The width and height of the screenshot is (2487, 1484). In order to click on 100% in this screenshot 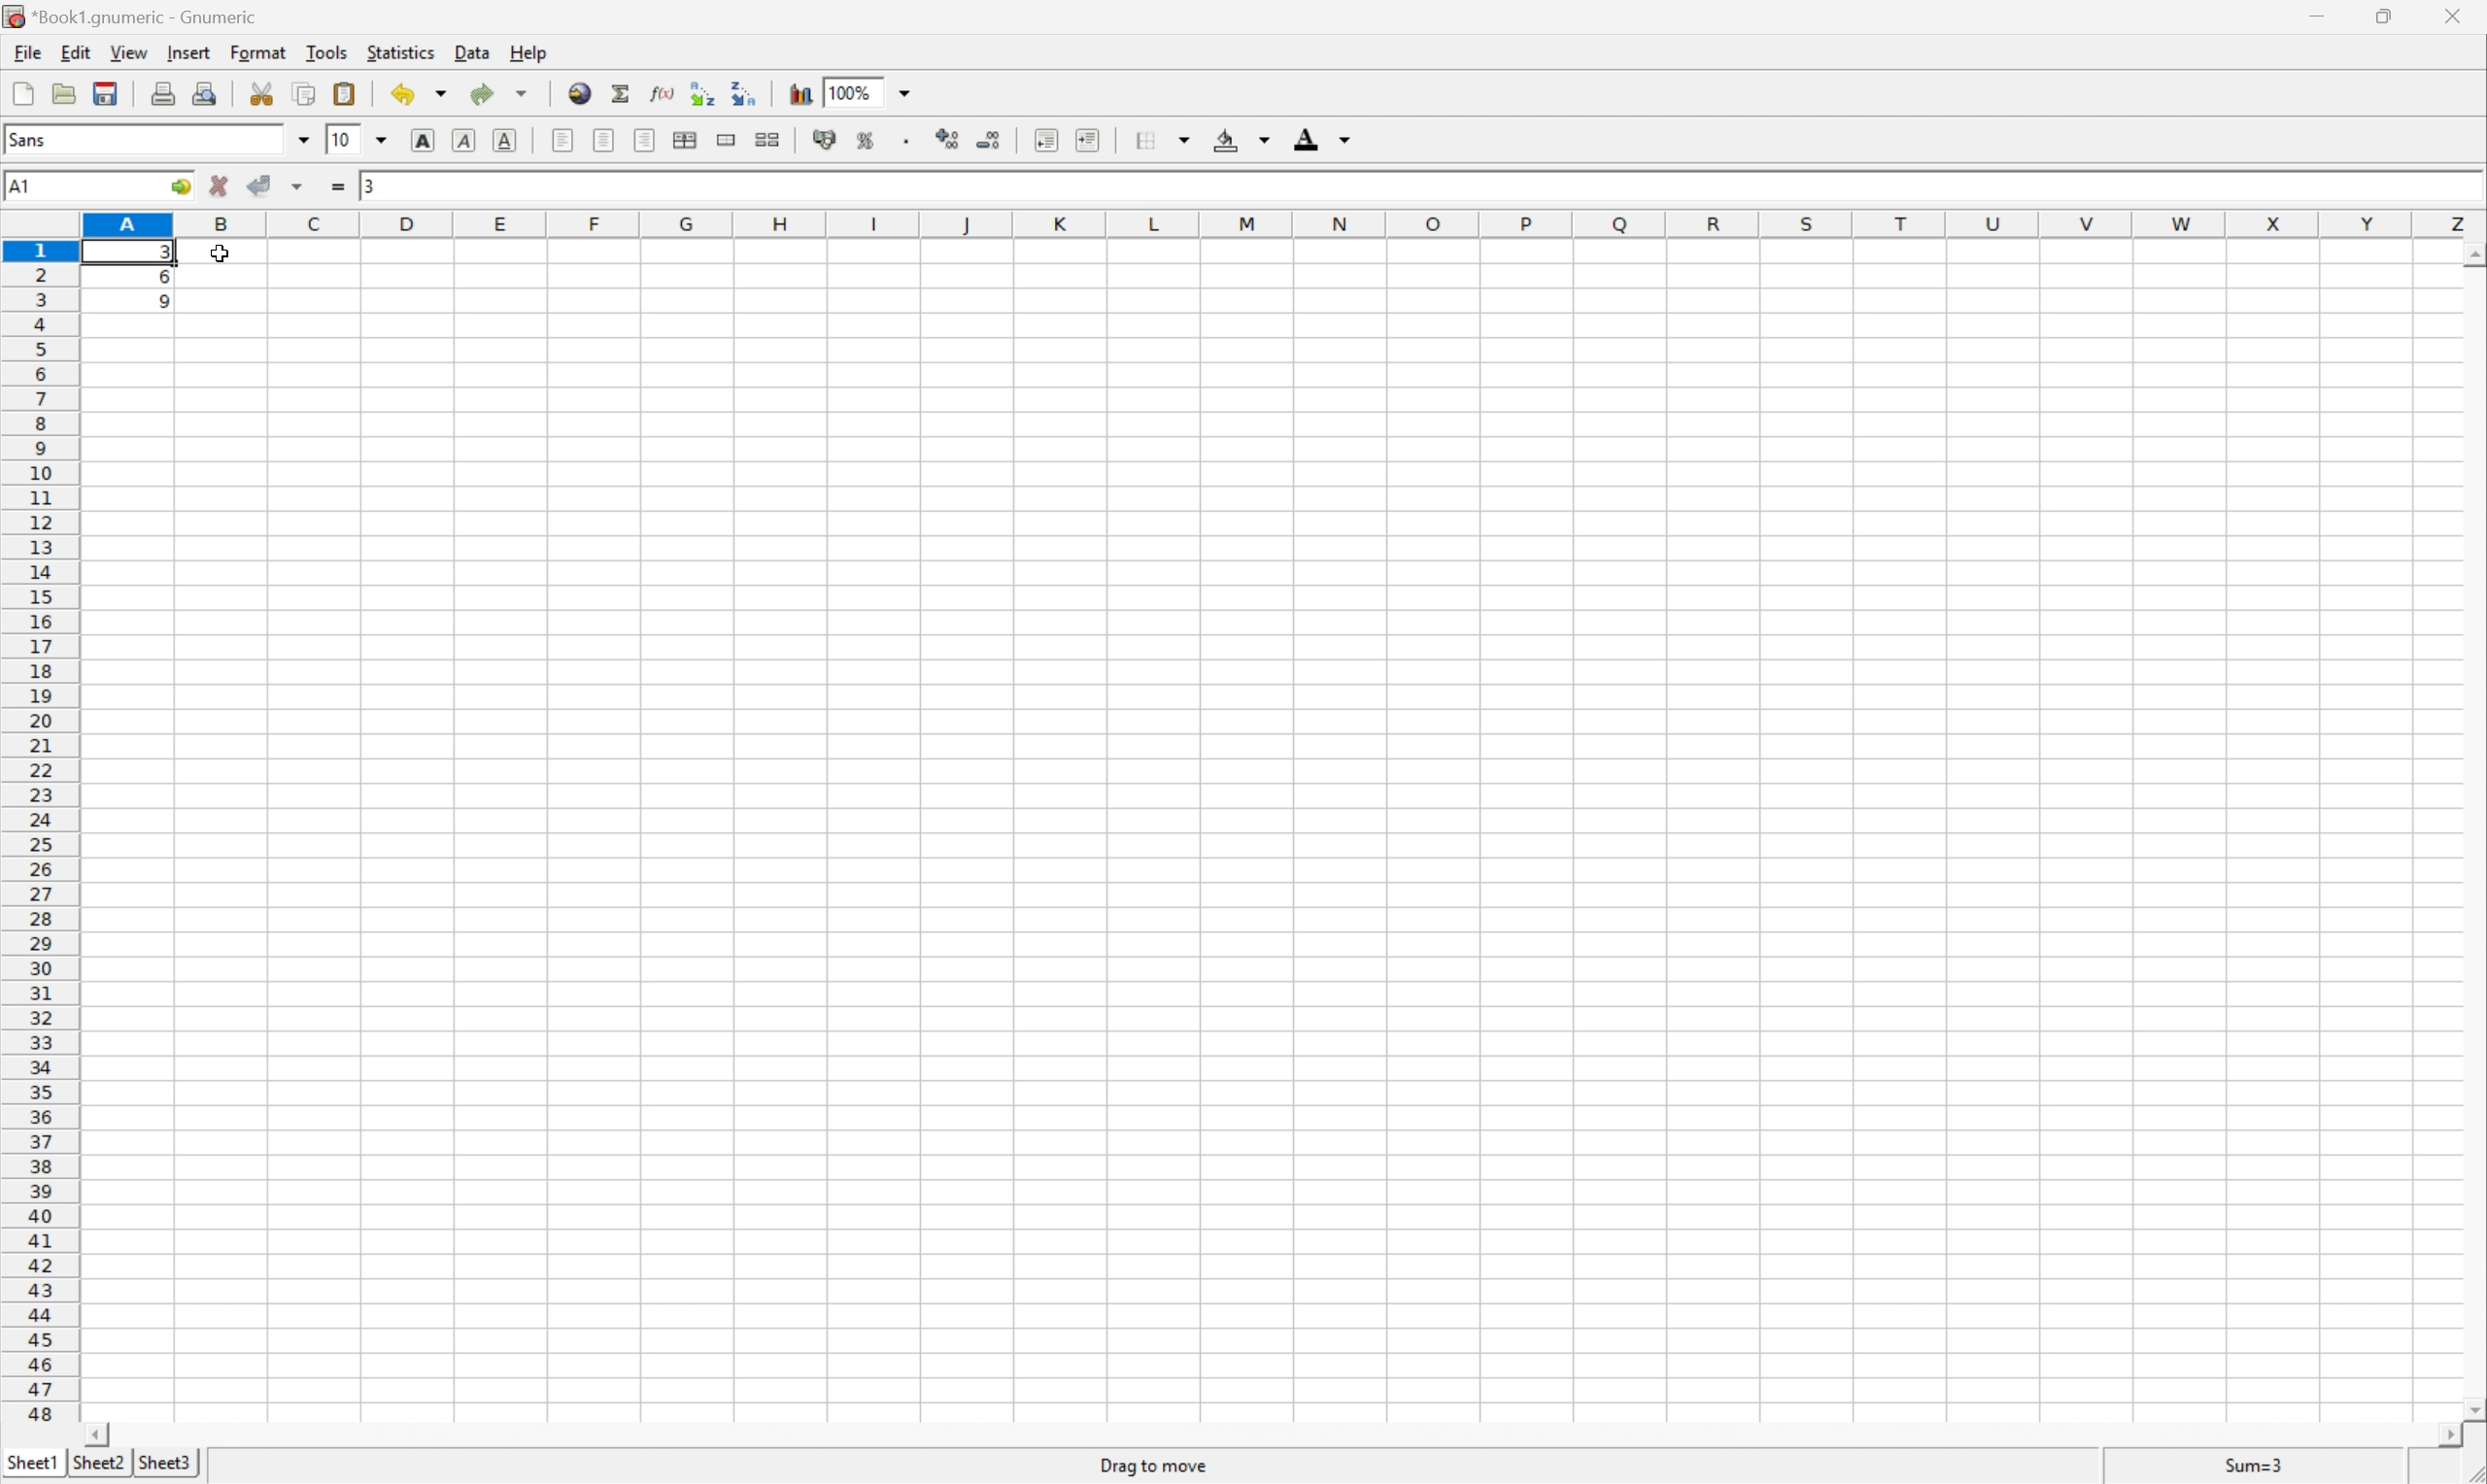, I will do `click(857, 91)`.